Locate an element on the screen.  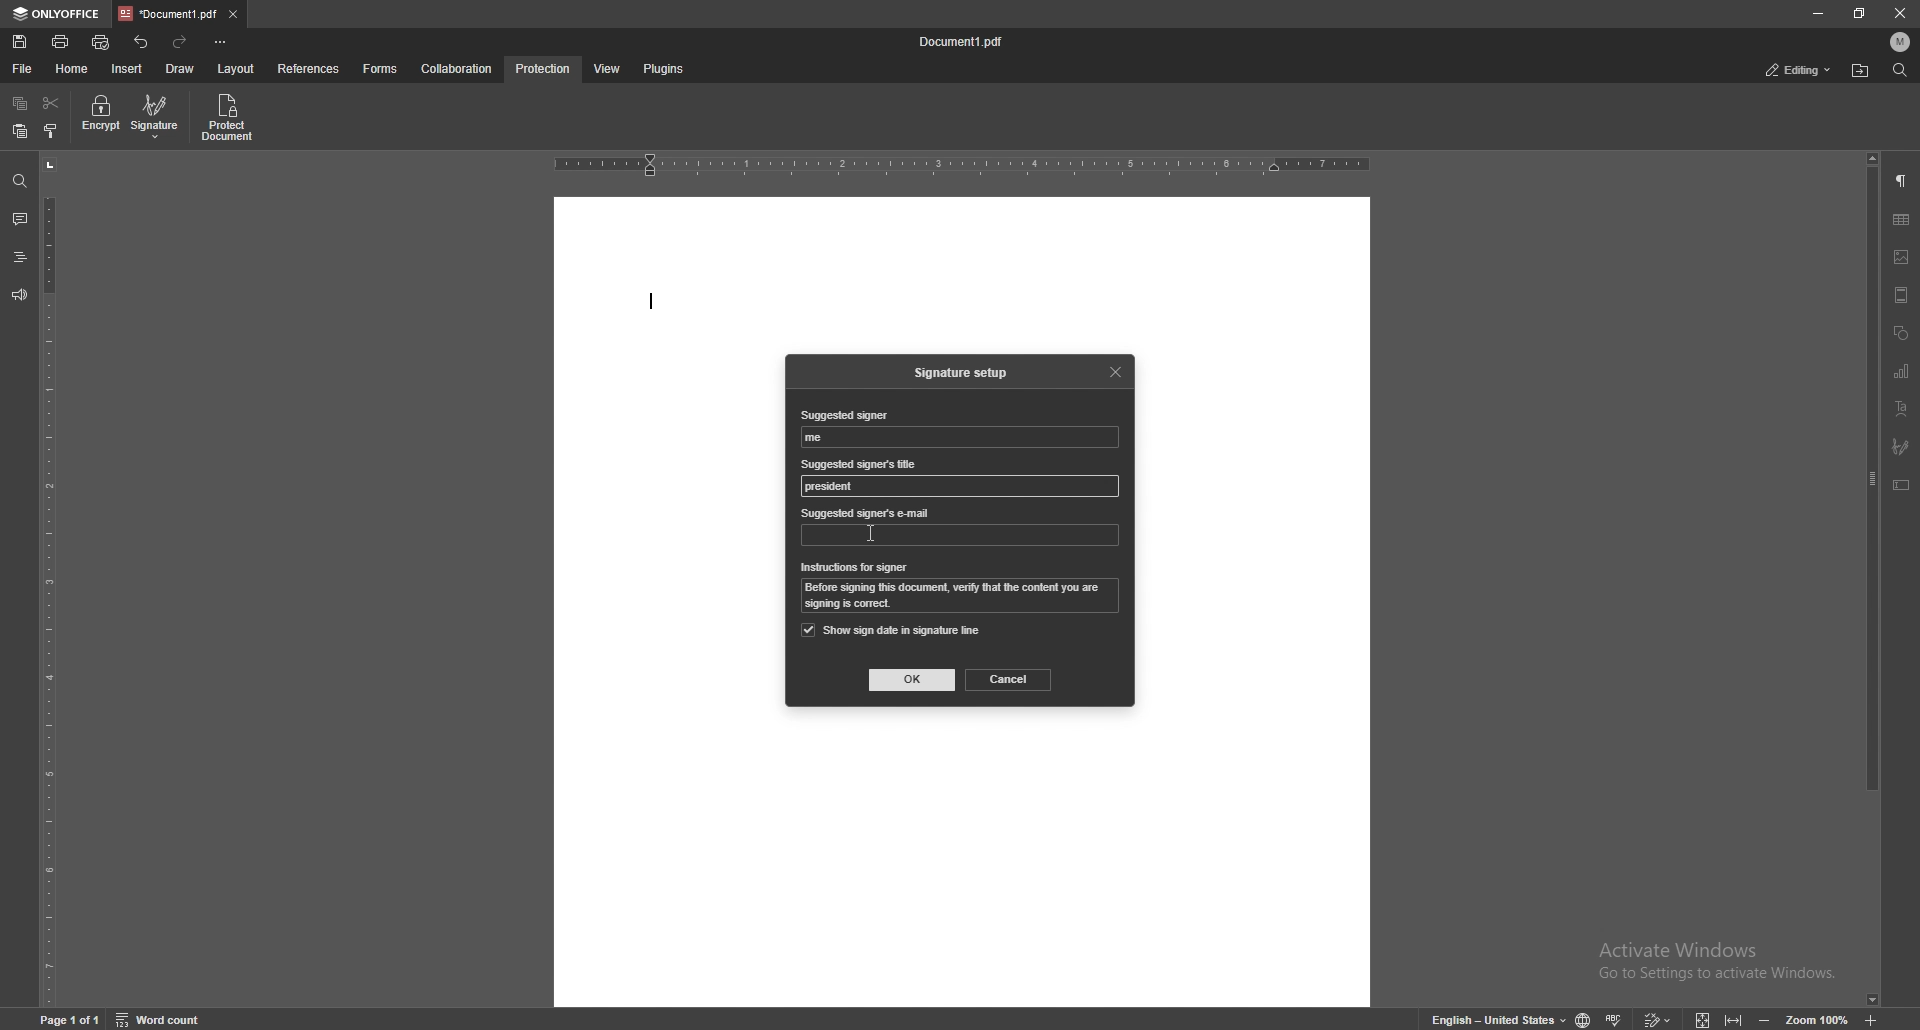
suggested signer's email is located at coordinates (867, 514).